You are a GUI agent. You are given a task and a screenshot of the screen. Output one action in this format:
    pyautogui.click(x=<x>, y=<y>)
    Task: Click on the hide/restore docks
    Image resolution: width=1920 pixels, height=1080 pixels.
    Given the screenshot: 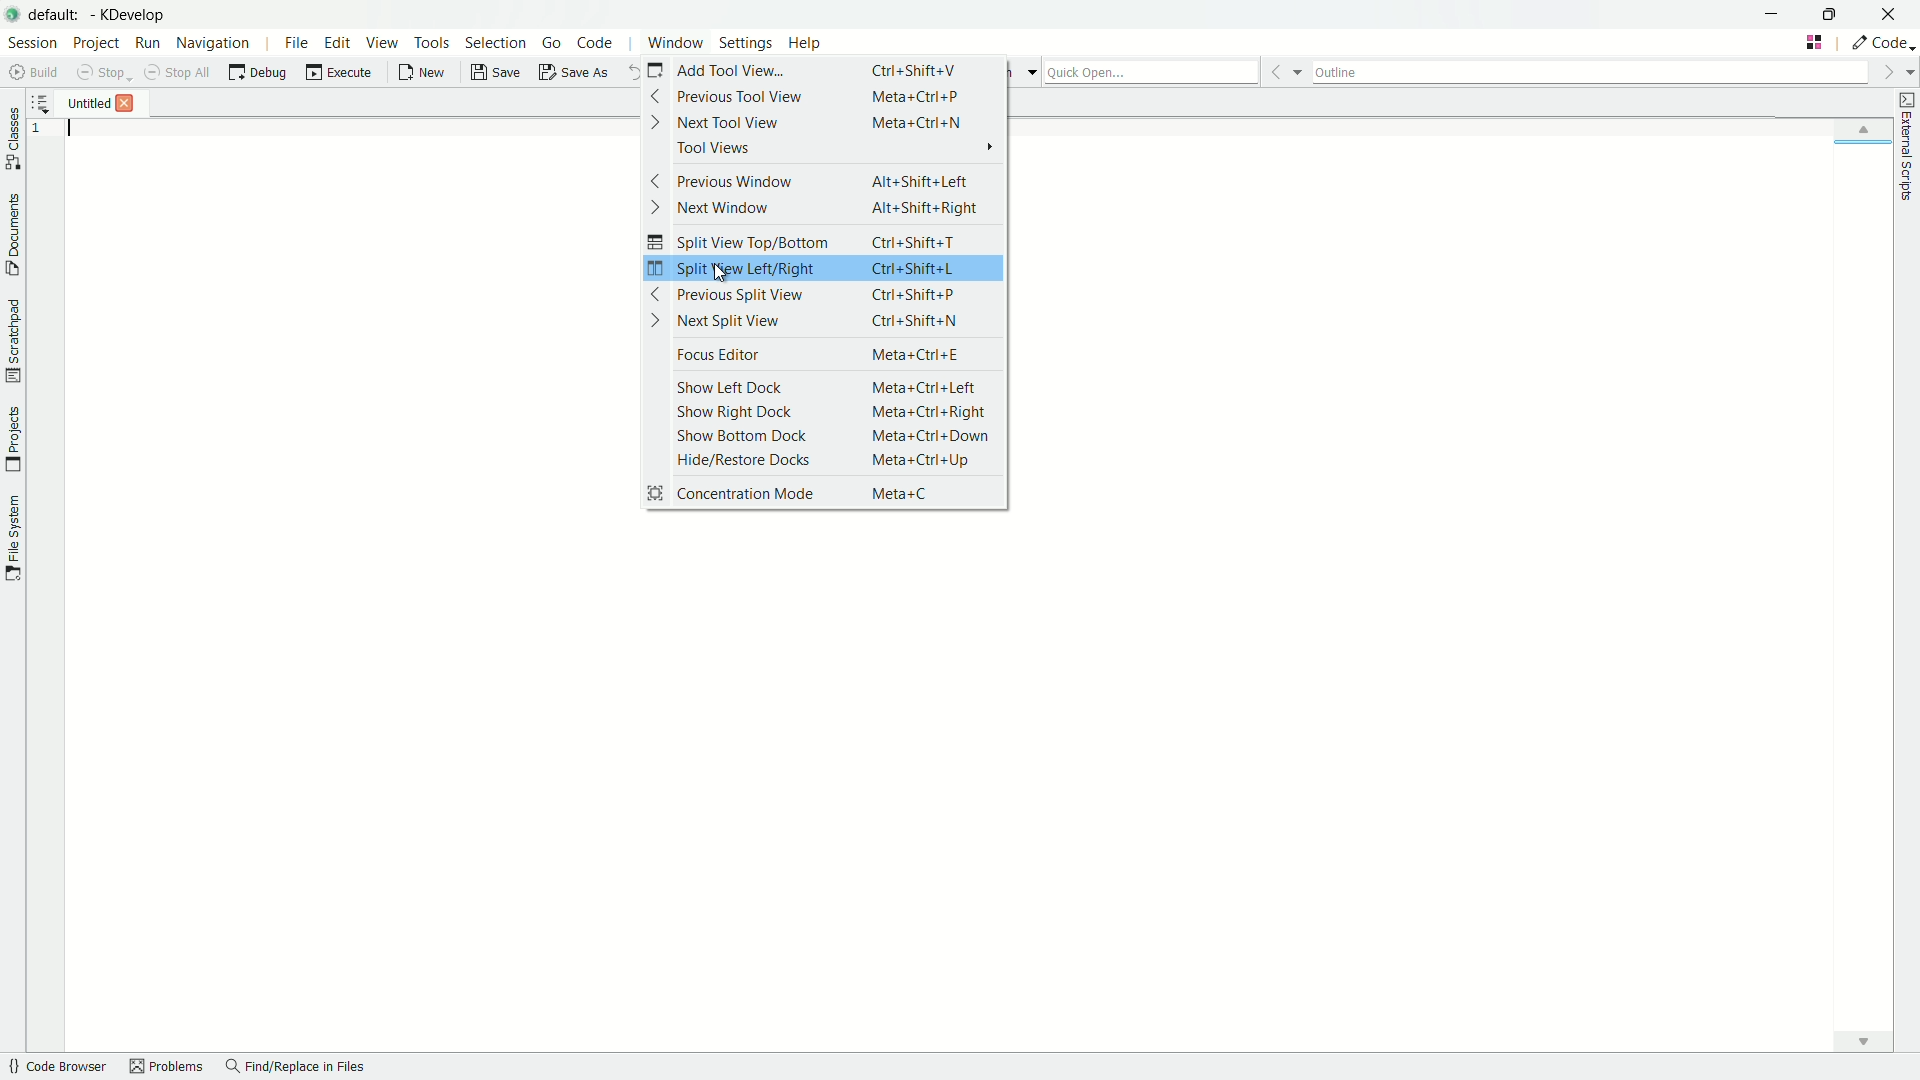 What is the action you would take?
    pyautogui.click(x=757, y=463)
    